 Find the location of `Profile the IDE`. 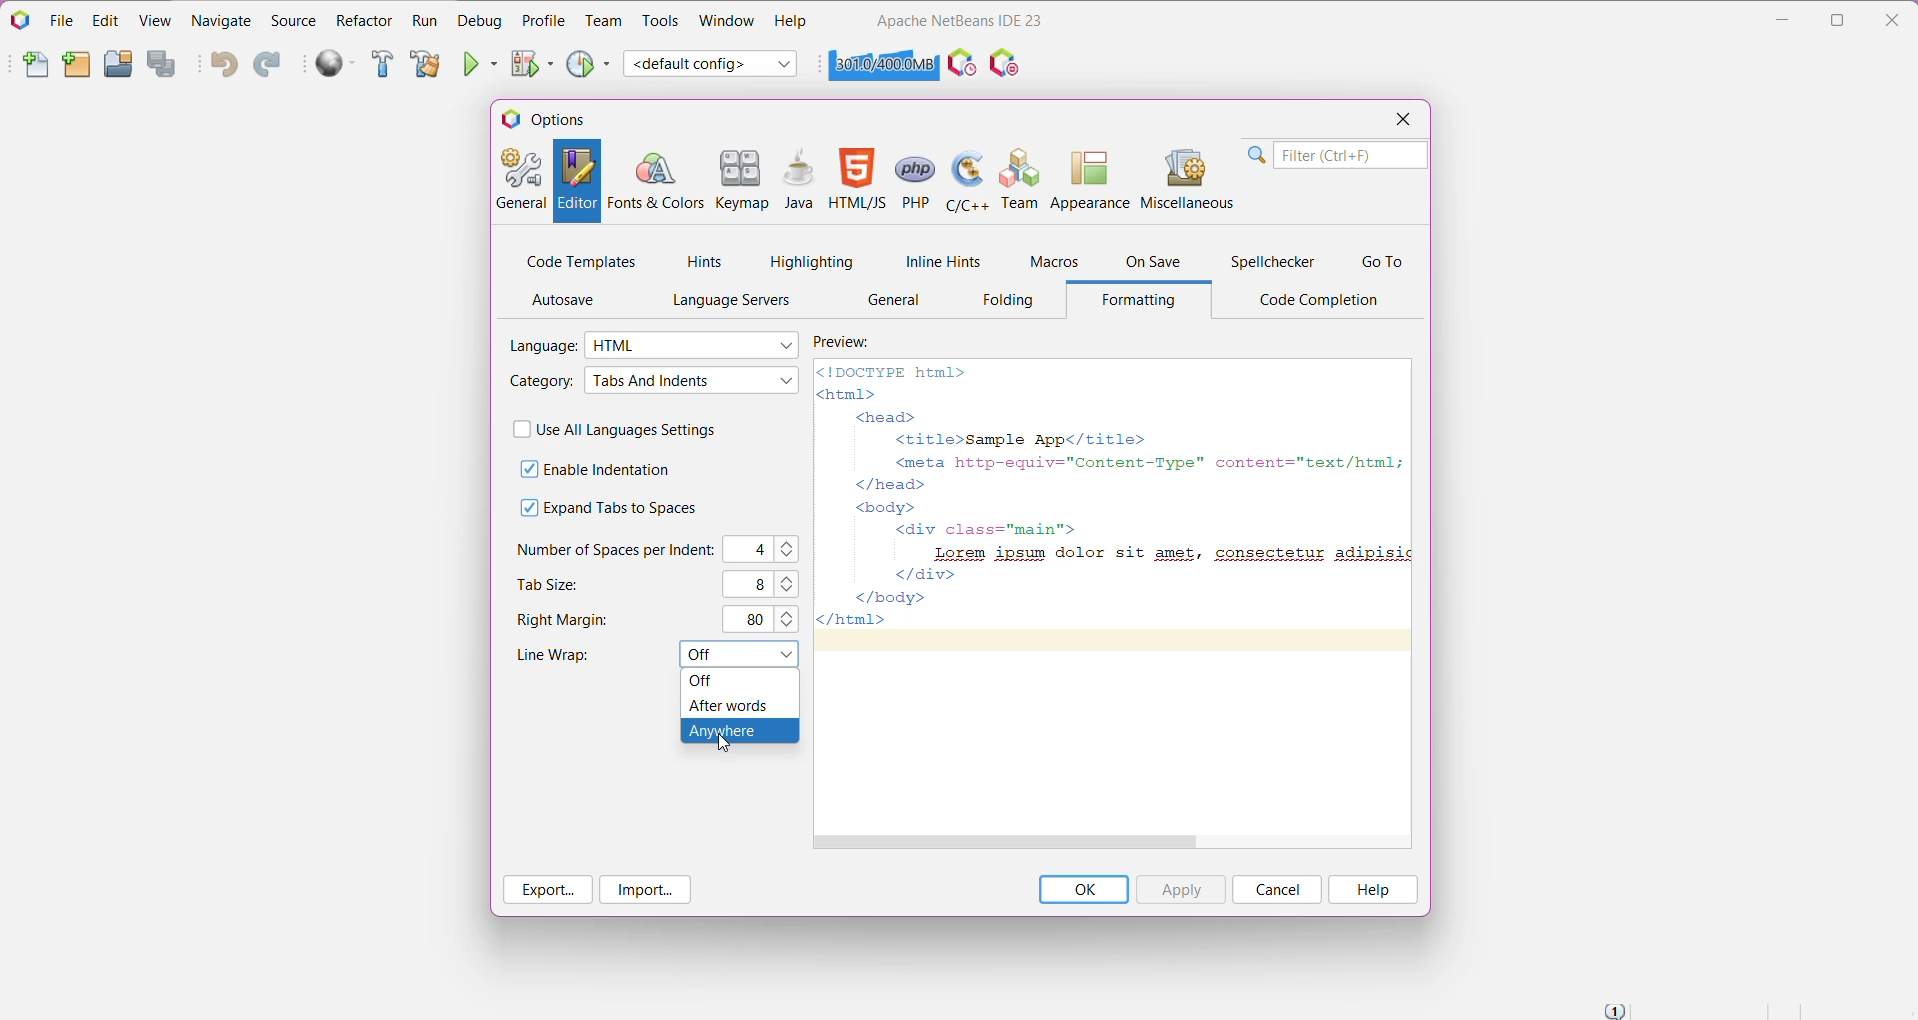

Profile the IDE is located at coordinates (964, 64).